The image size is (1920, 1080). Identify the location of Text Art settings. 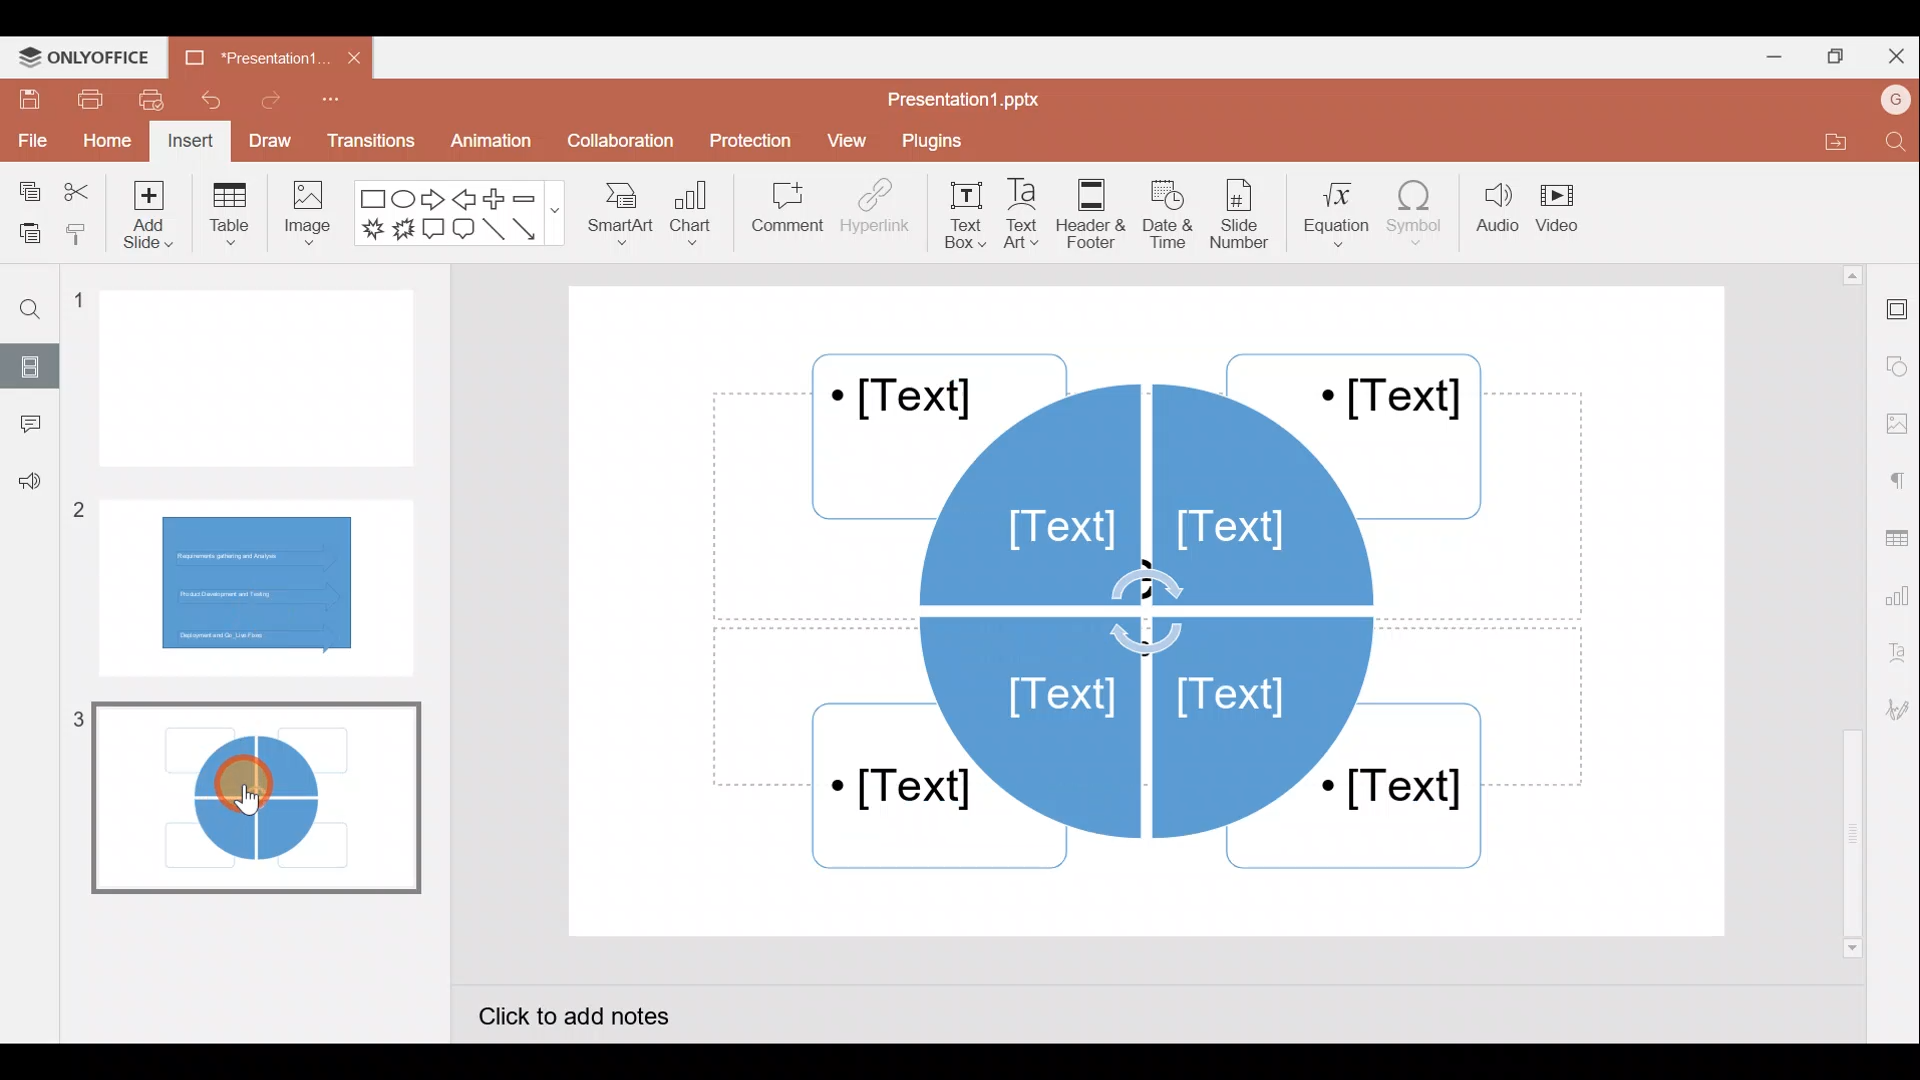
(1895, 660).